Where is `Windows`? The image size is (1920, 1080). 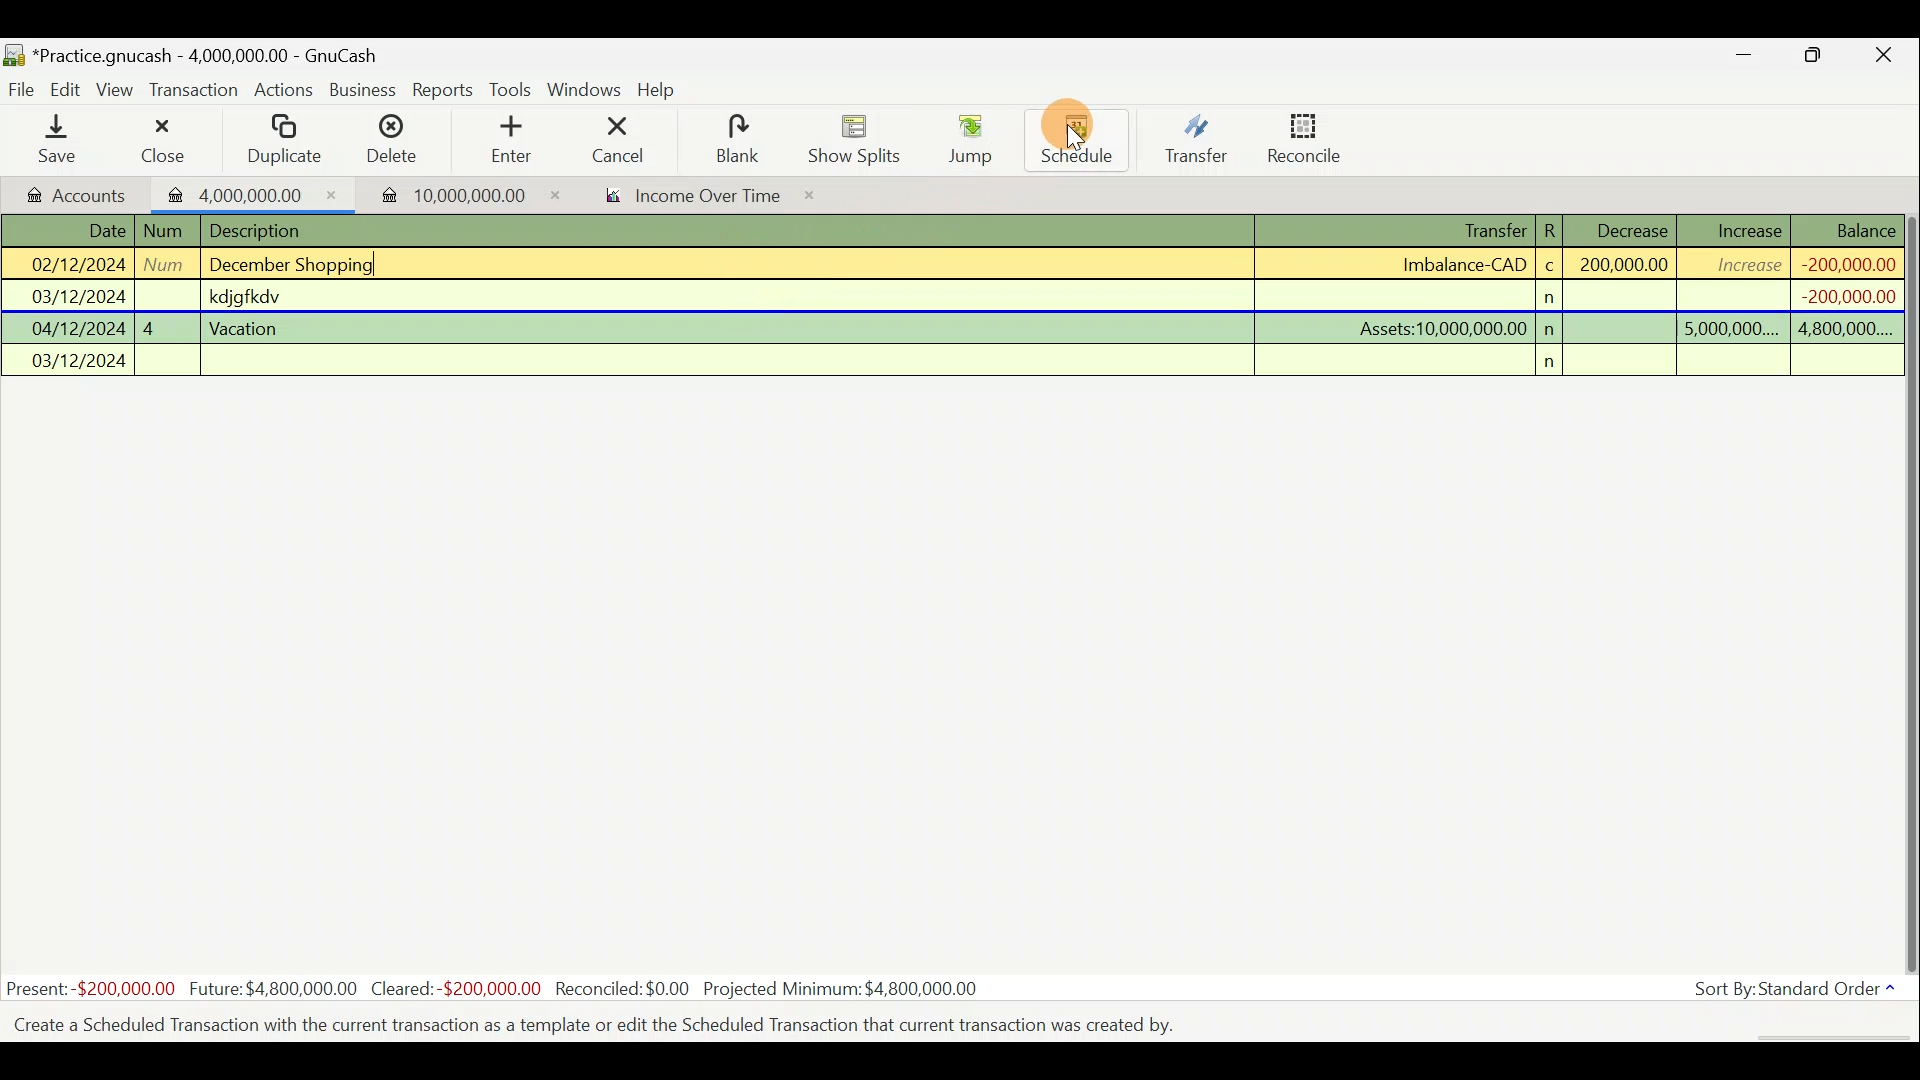
Windows is located at coordinates (587, 91).